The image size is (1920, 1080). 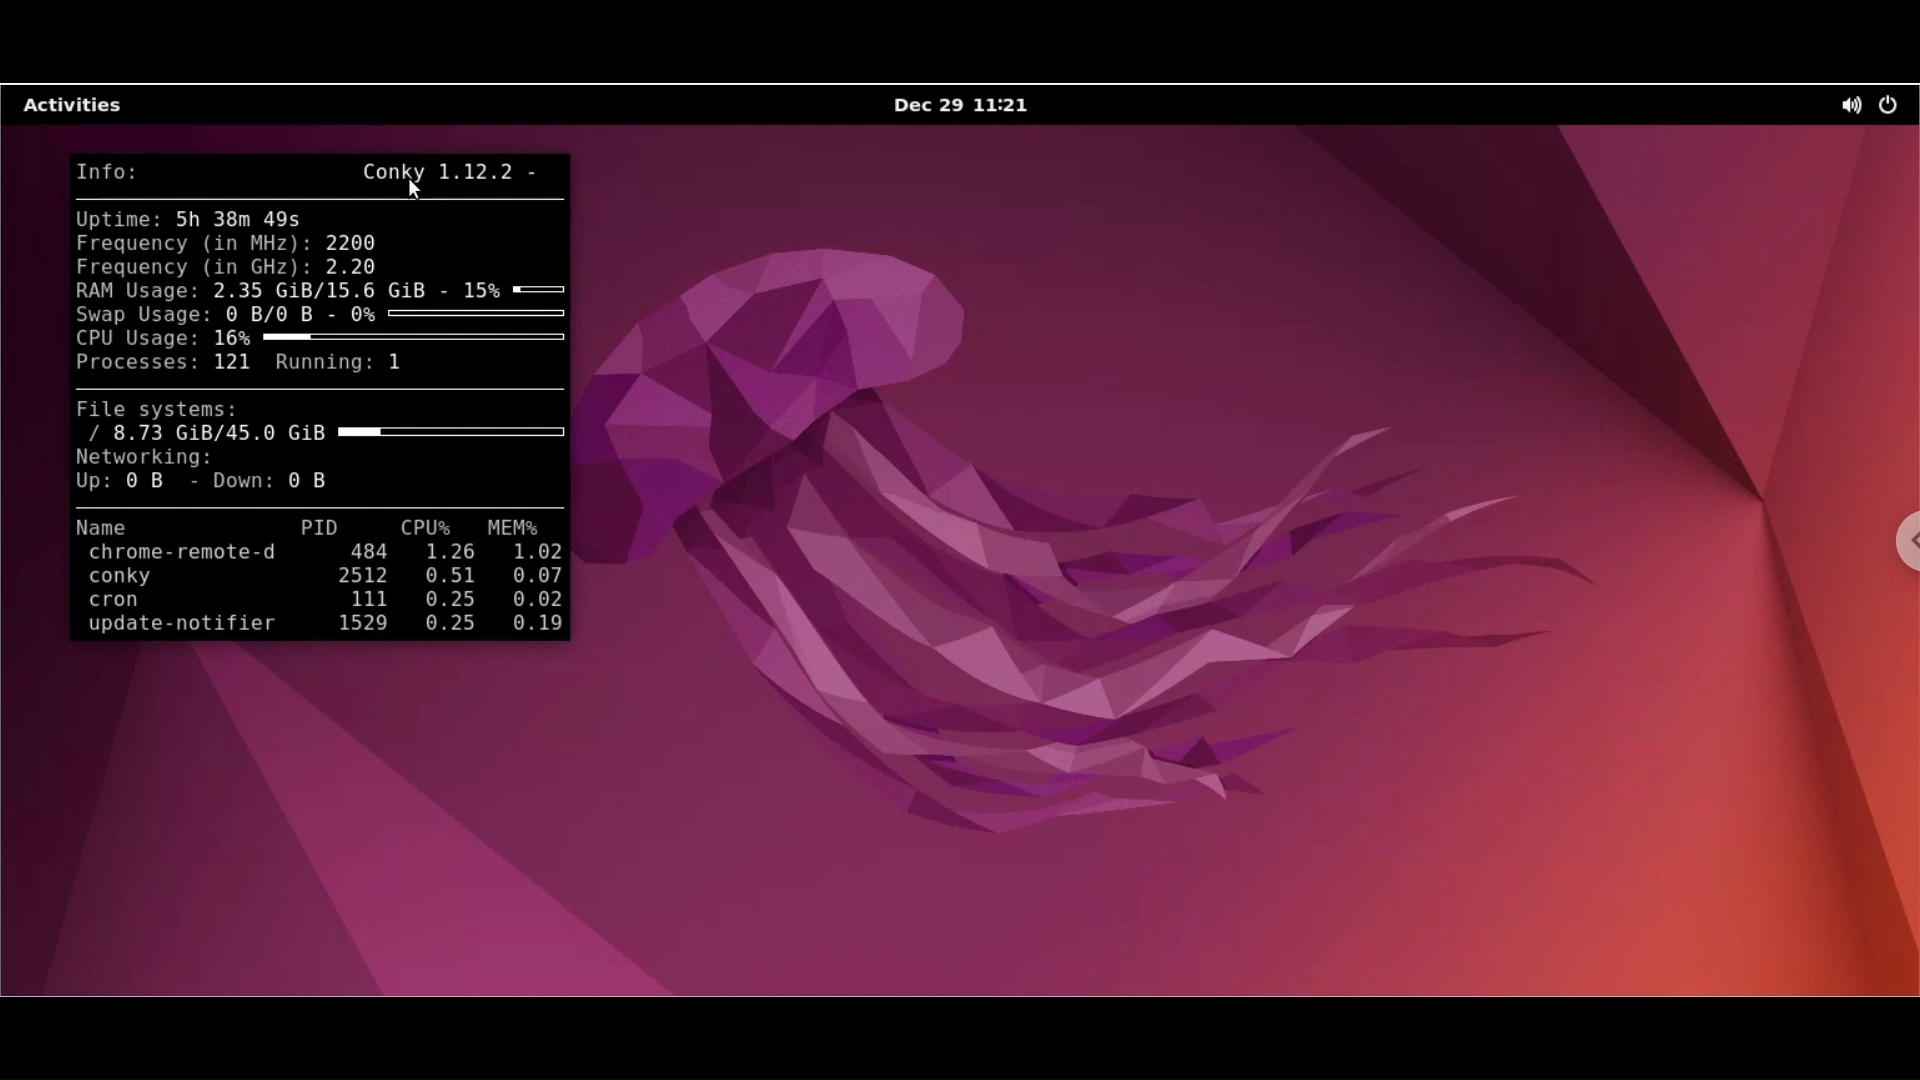 What do you see at coordinates (1901, 538) in the screenshot?
I see `chrome options` at bounding box center [1901, 538].